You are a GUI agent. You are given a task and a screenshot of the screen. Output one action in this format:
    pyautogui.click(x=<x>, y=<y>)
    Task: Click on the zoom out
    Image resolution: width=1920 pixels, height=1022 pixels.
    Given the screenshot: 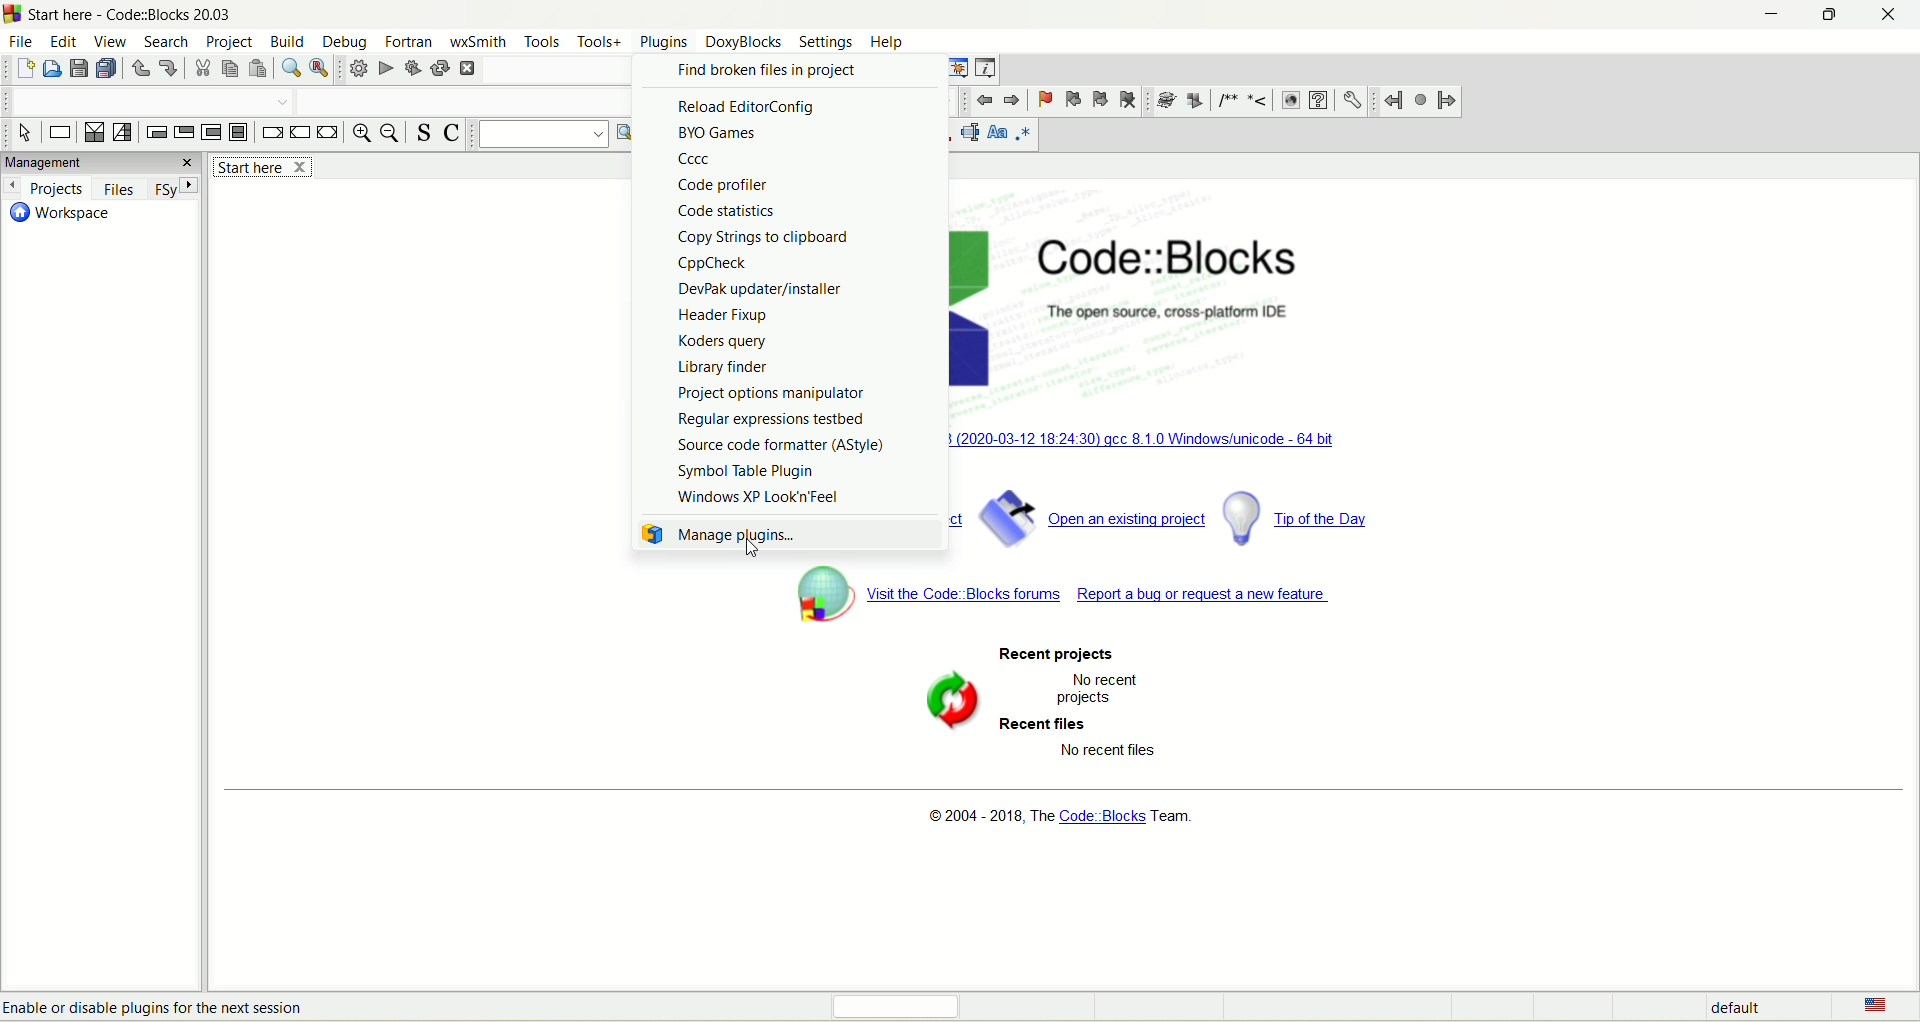 What is the action you would take?
    pyautogui.click(x=390, y=134)
    